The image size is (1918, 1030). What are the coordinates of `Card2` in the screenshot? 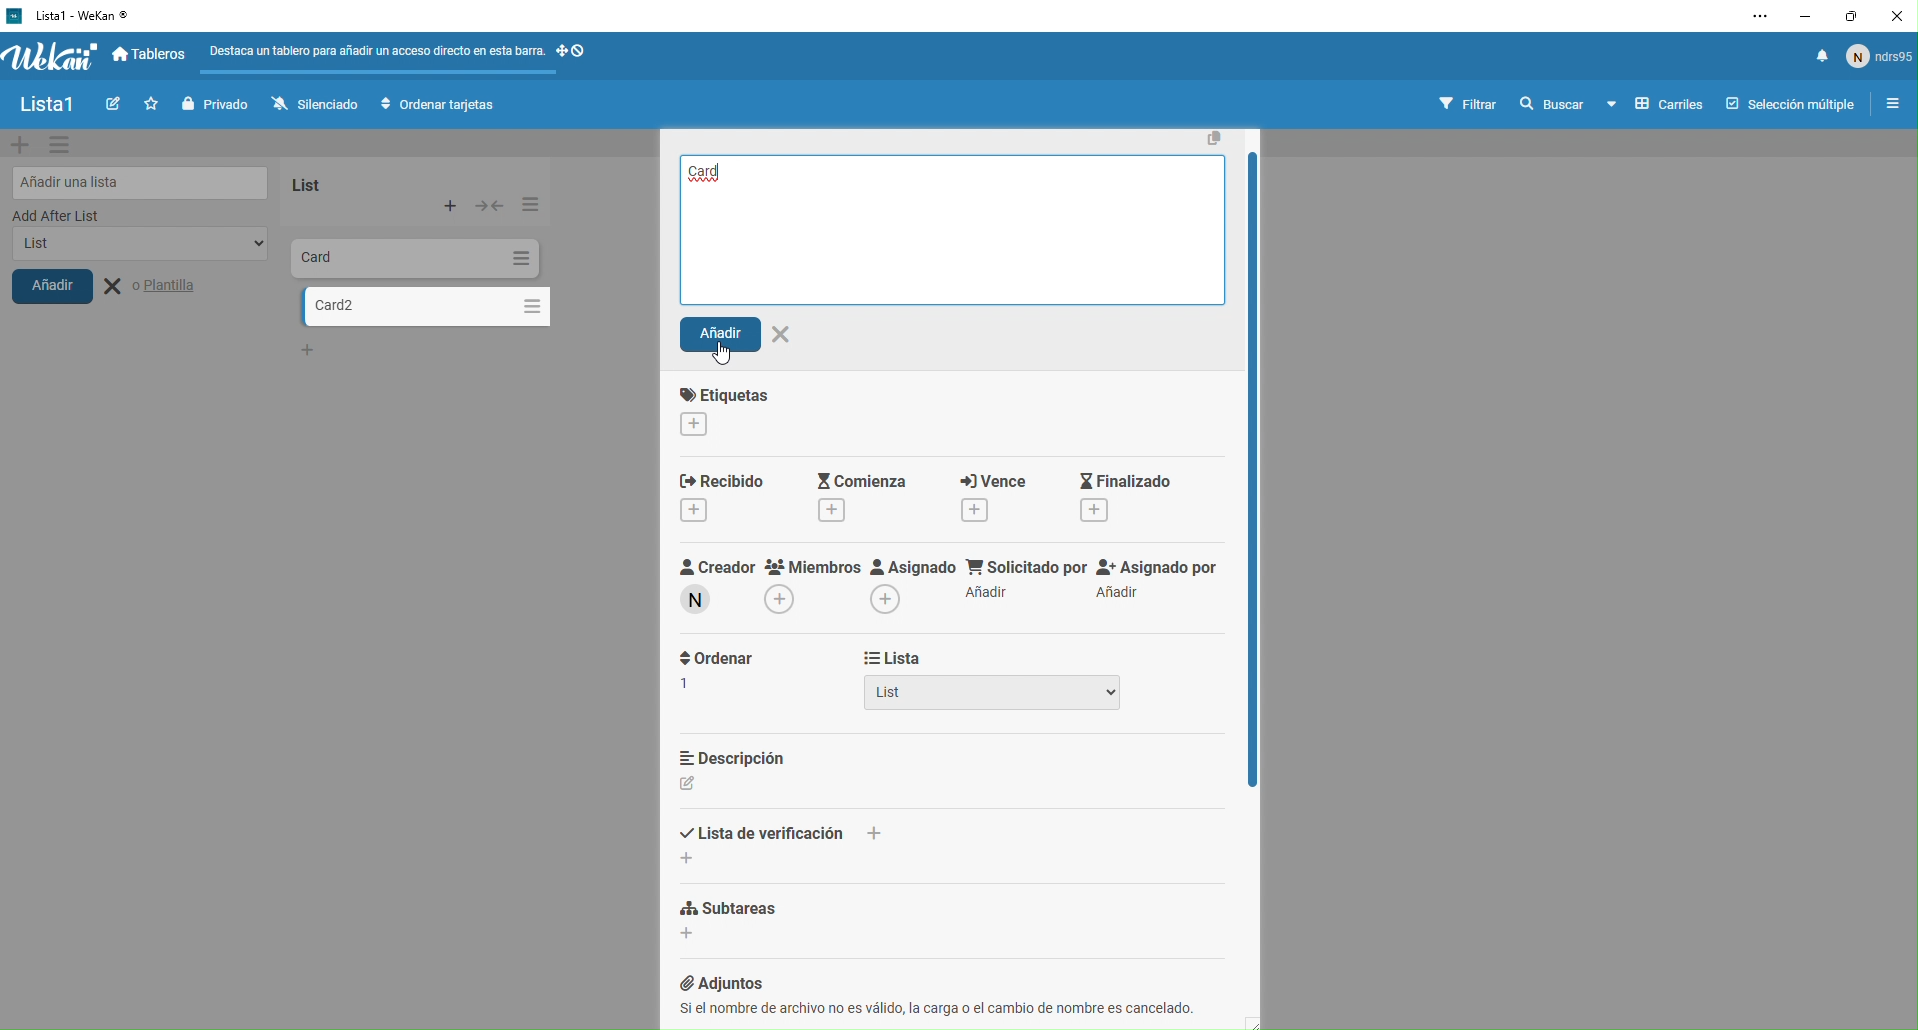 It's located at (713, 172).